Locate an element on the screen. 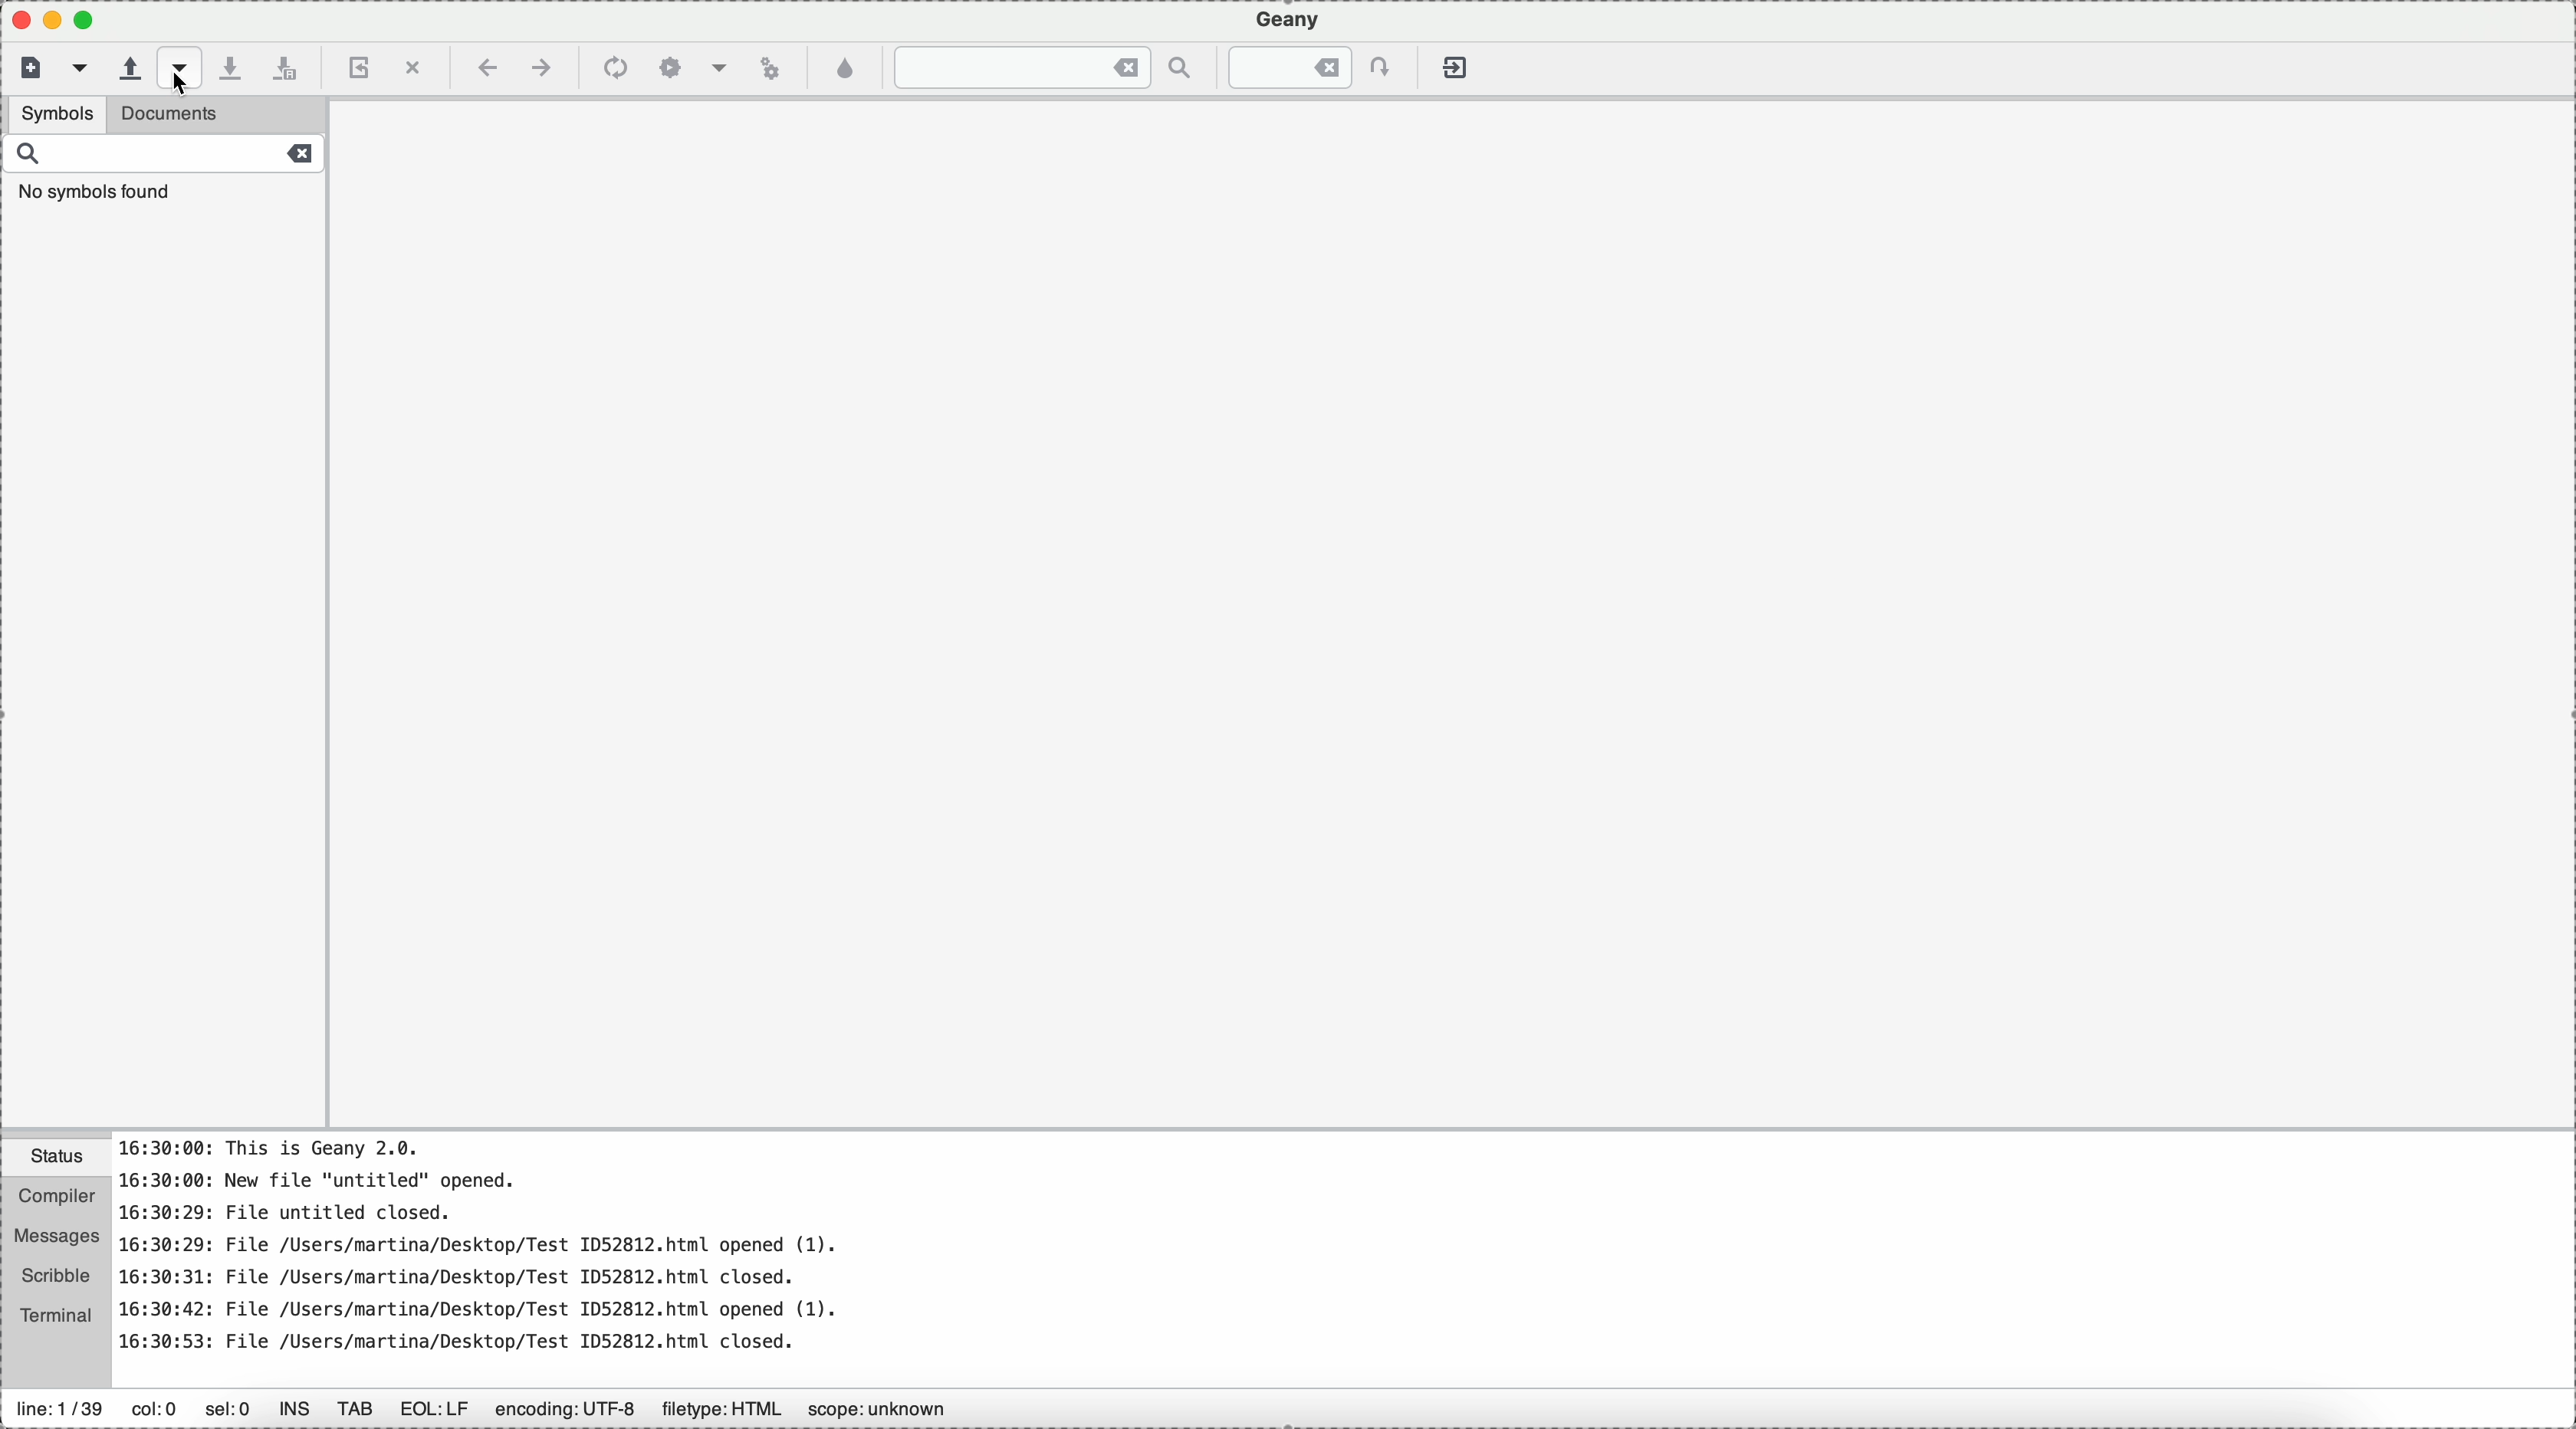 Image resolution: width=2576 pixels, height=1429 pixels. navigate back is located at coordinates (484, 68).